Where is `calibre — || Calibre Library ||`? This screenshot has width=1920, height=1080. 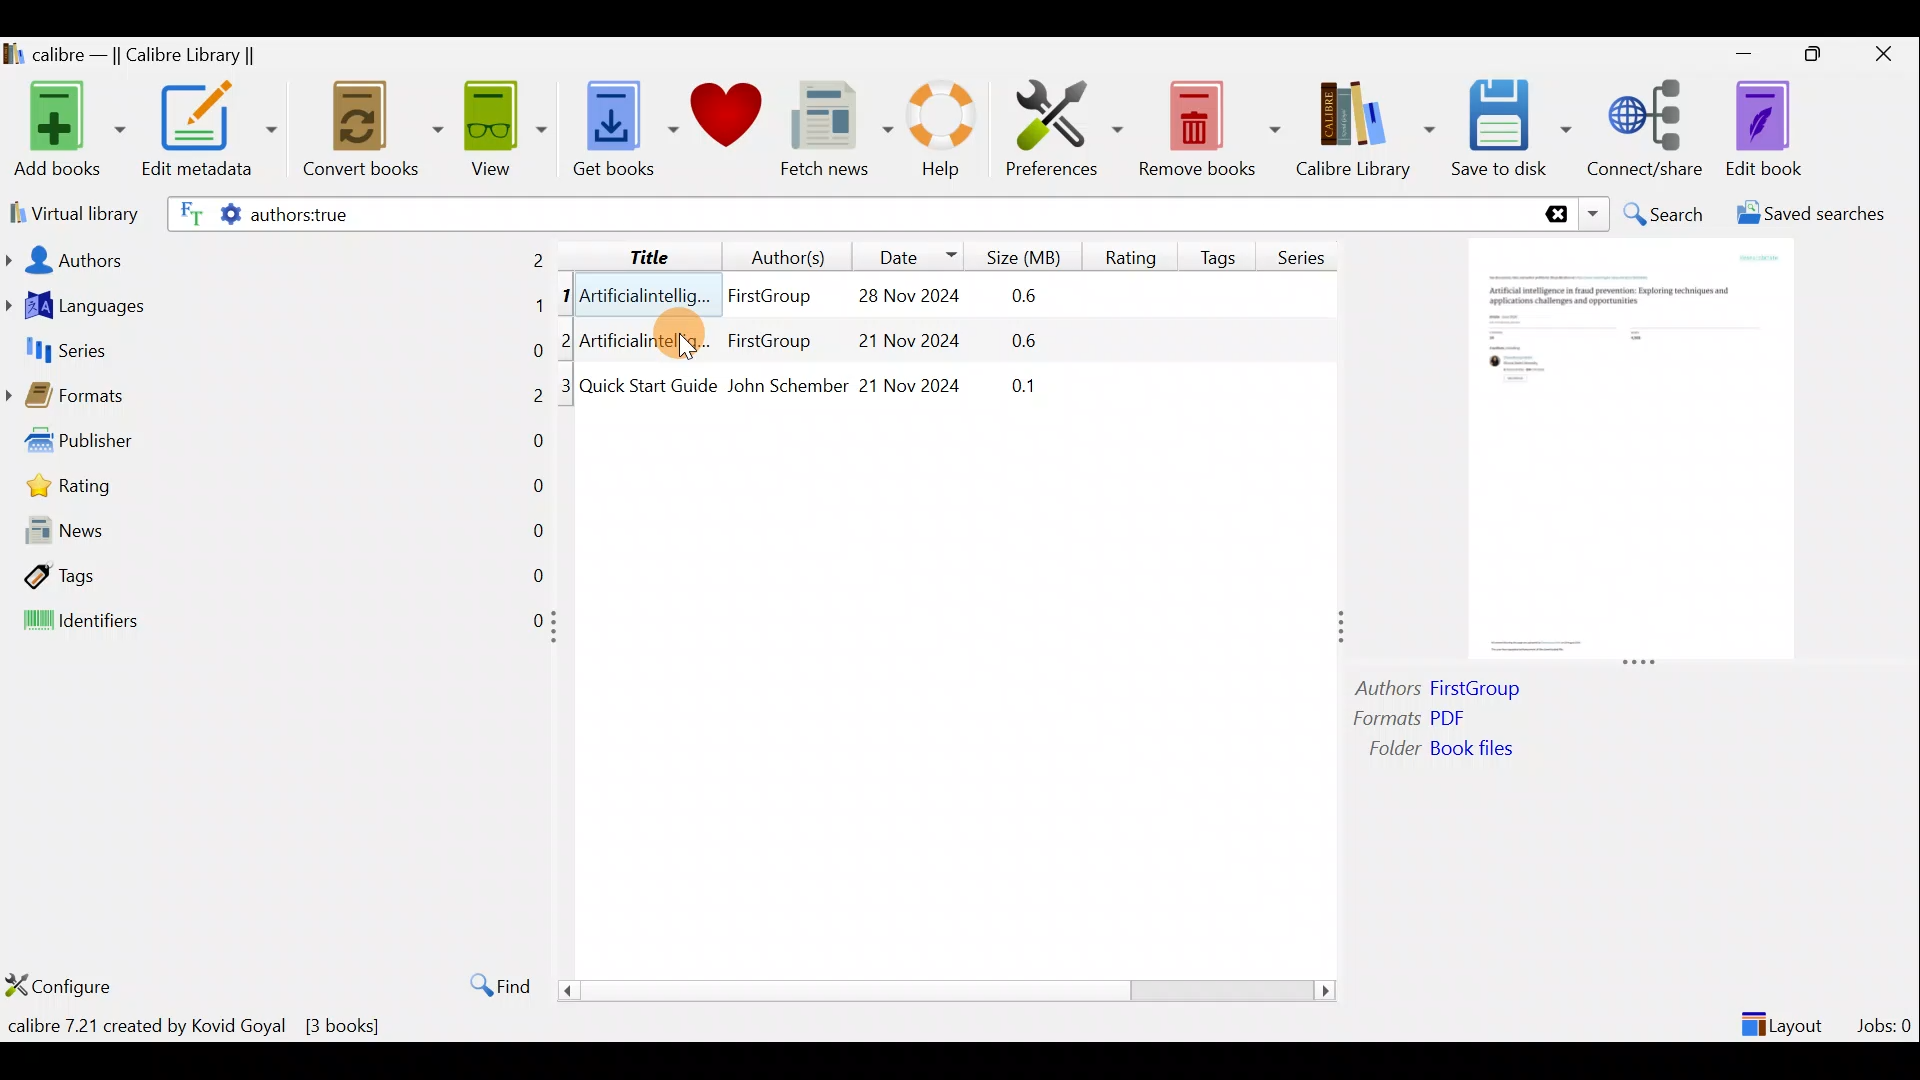 calibre — || Calibre Library || is located at coordinates (133, 56).